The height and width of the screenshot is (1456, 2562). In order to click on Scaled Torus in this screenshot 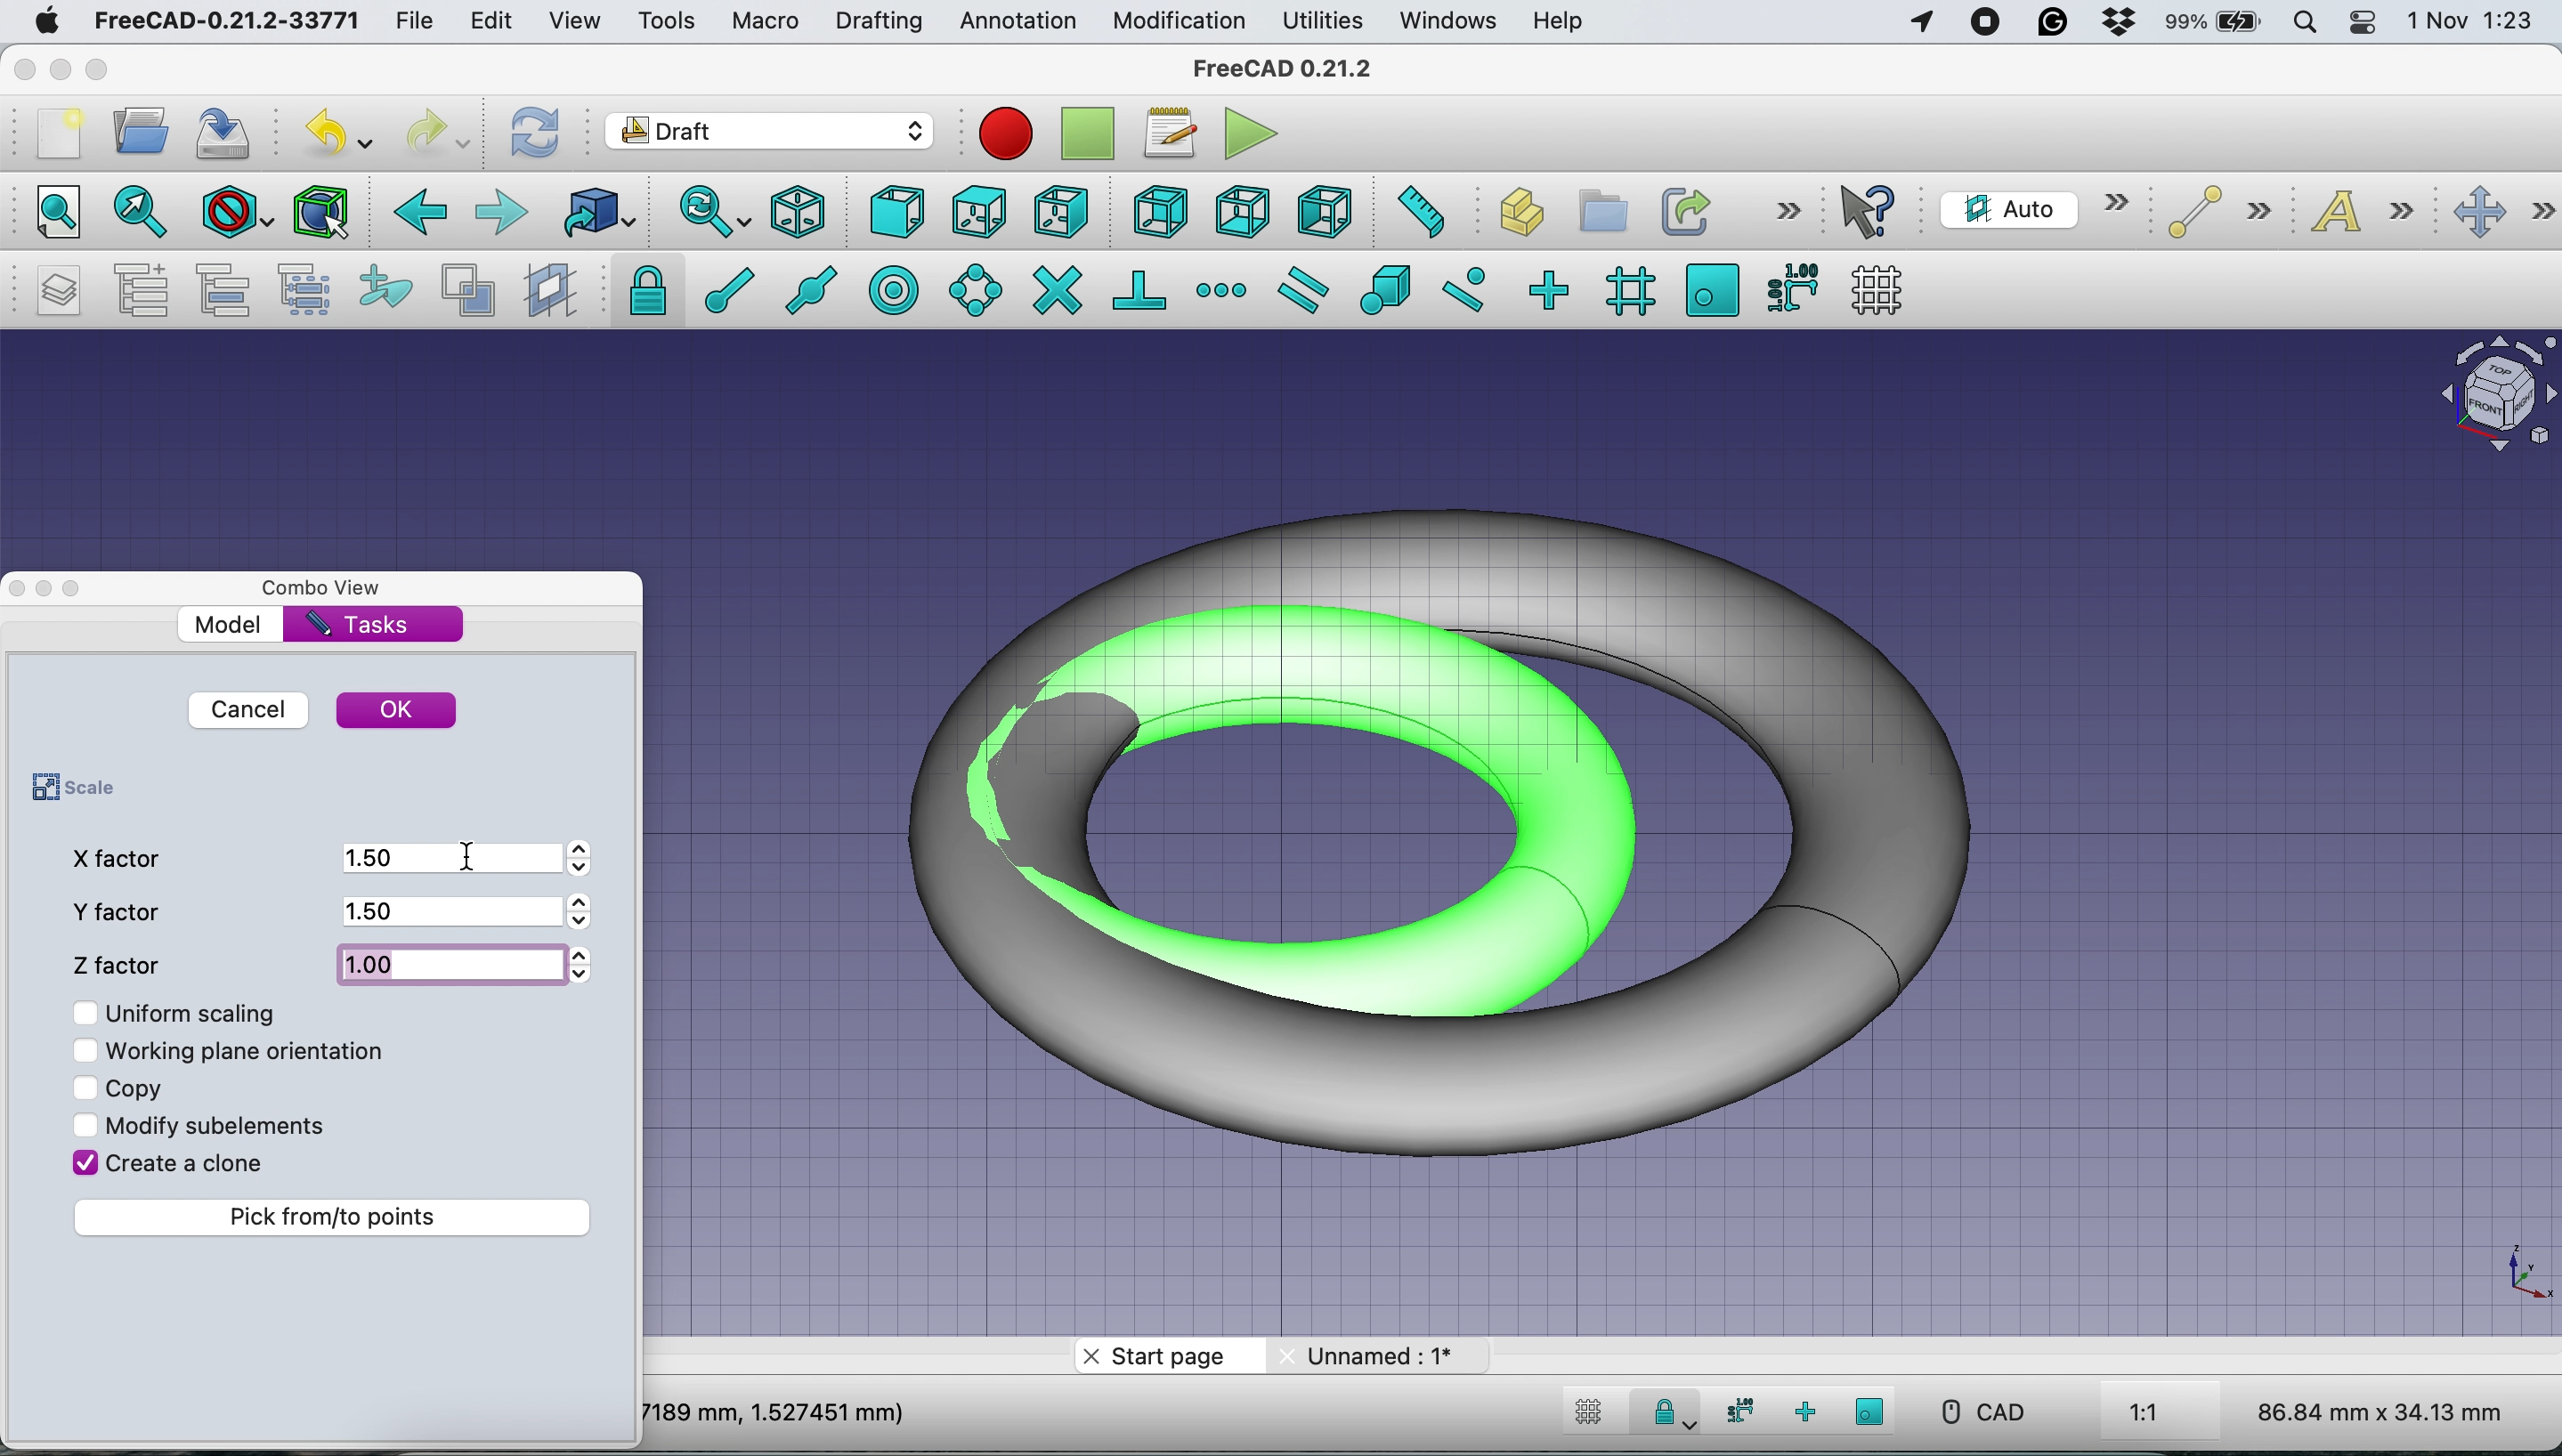, I will do `click(1470, 826)`.